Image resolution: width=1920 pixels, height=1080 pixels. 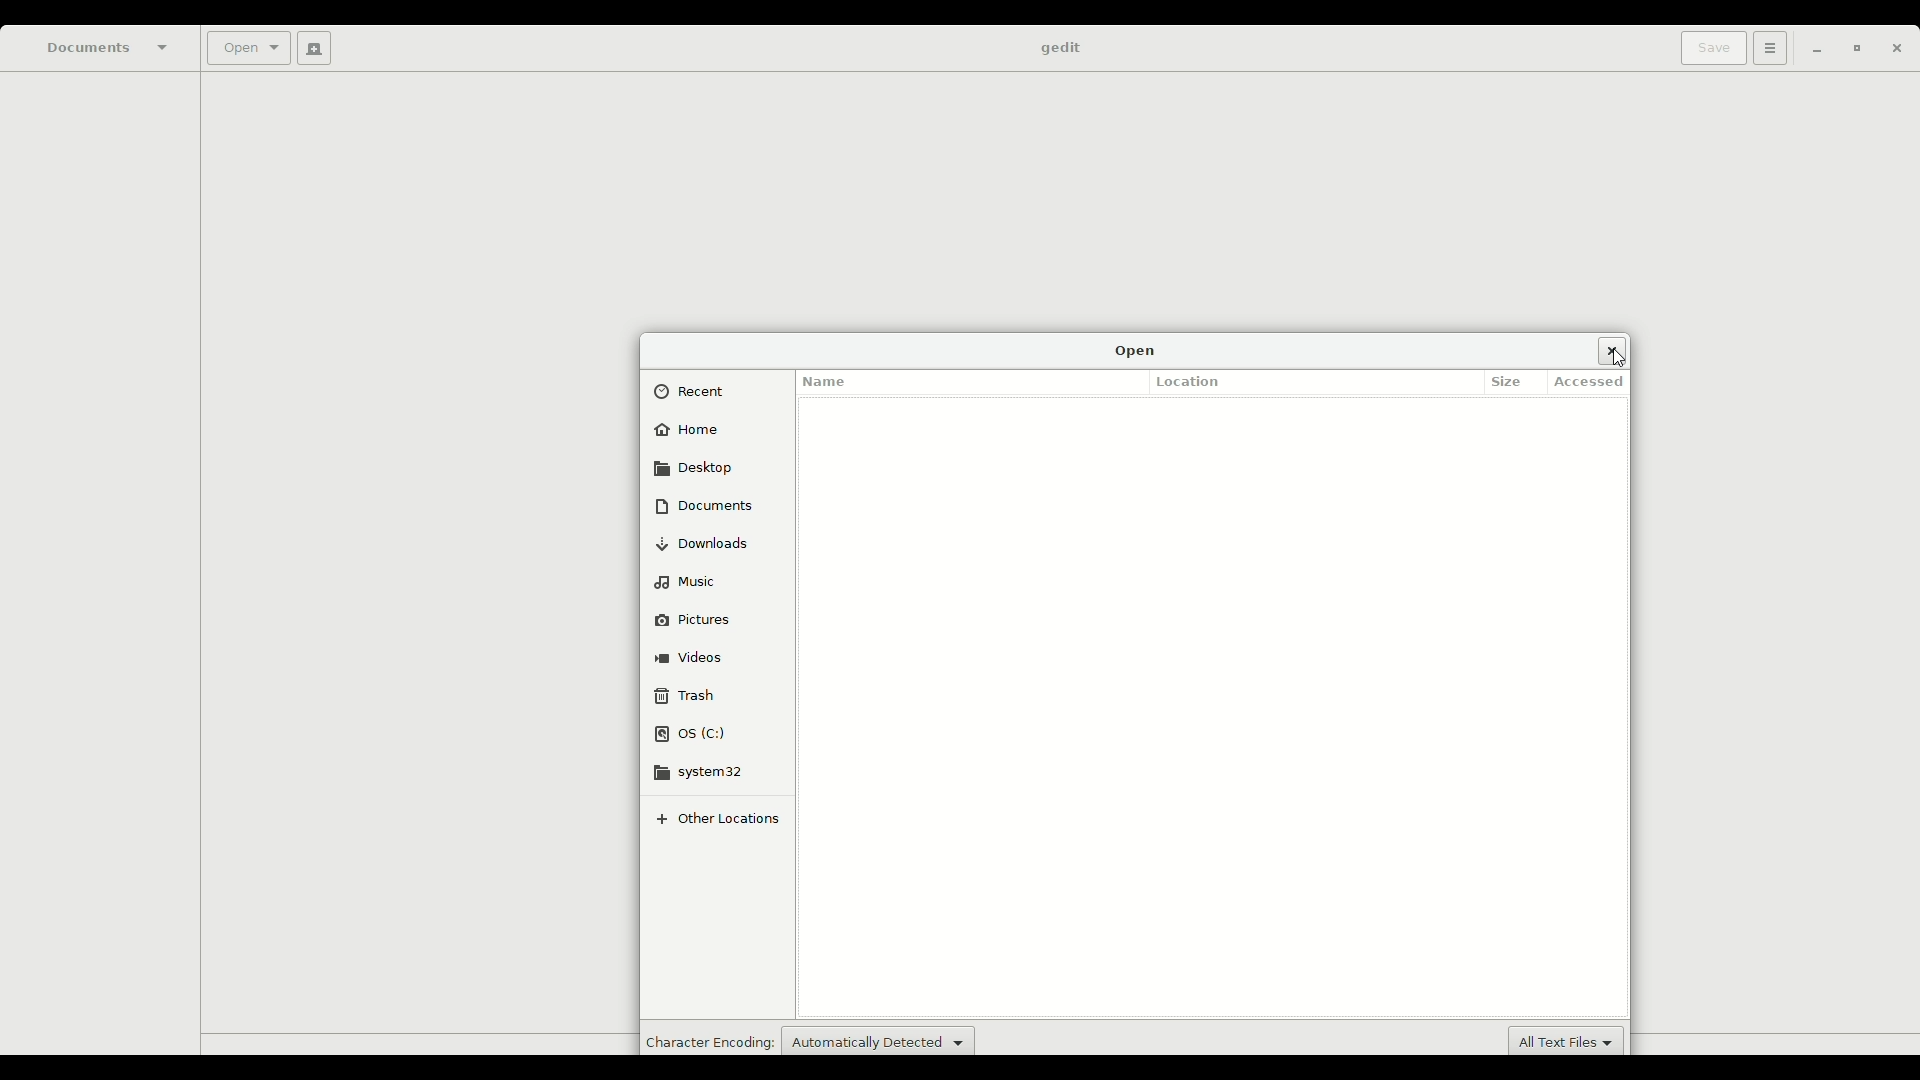 I want to click on OS, so click(x=693, y=734).